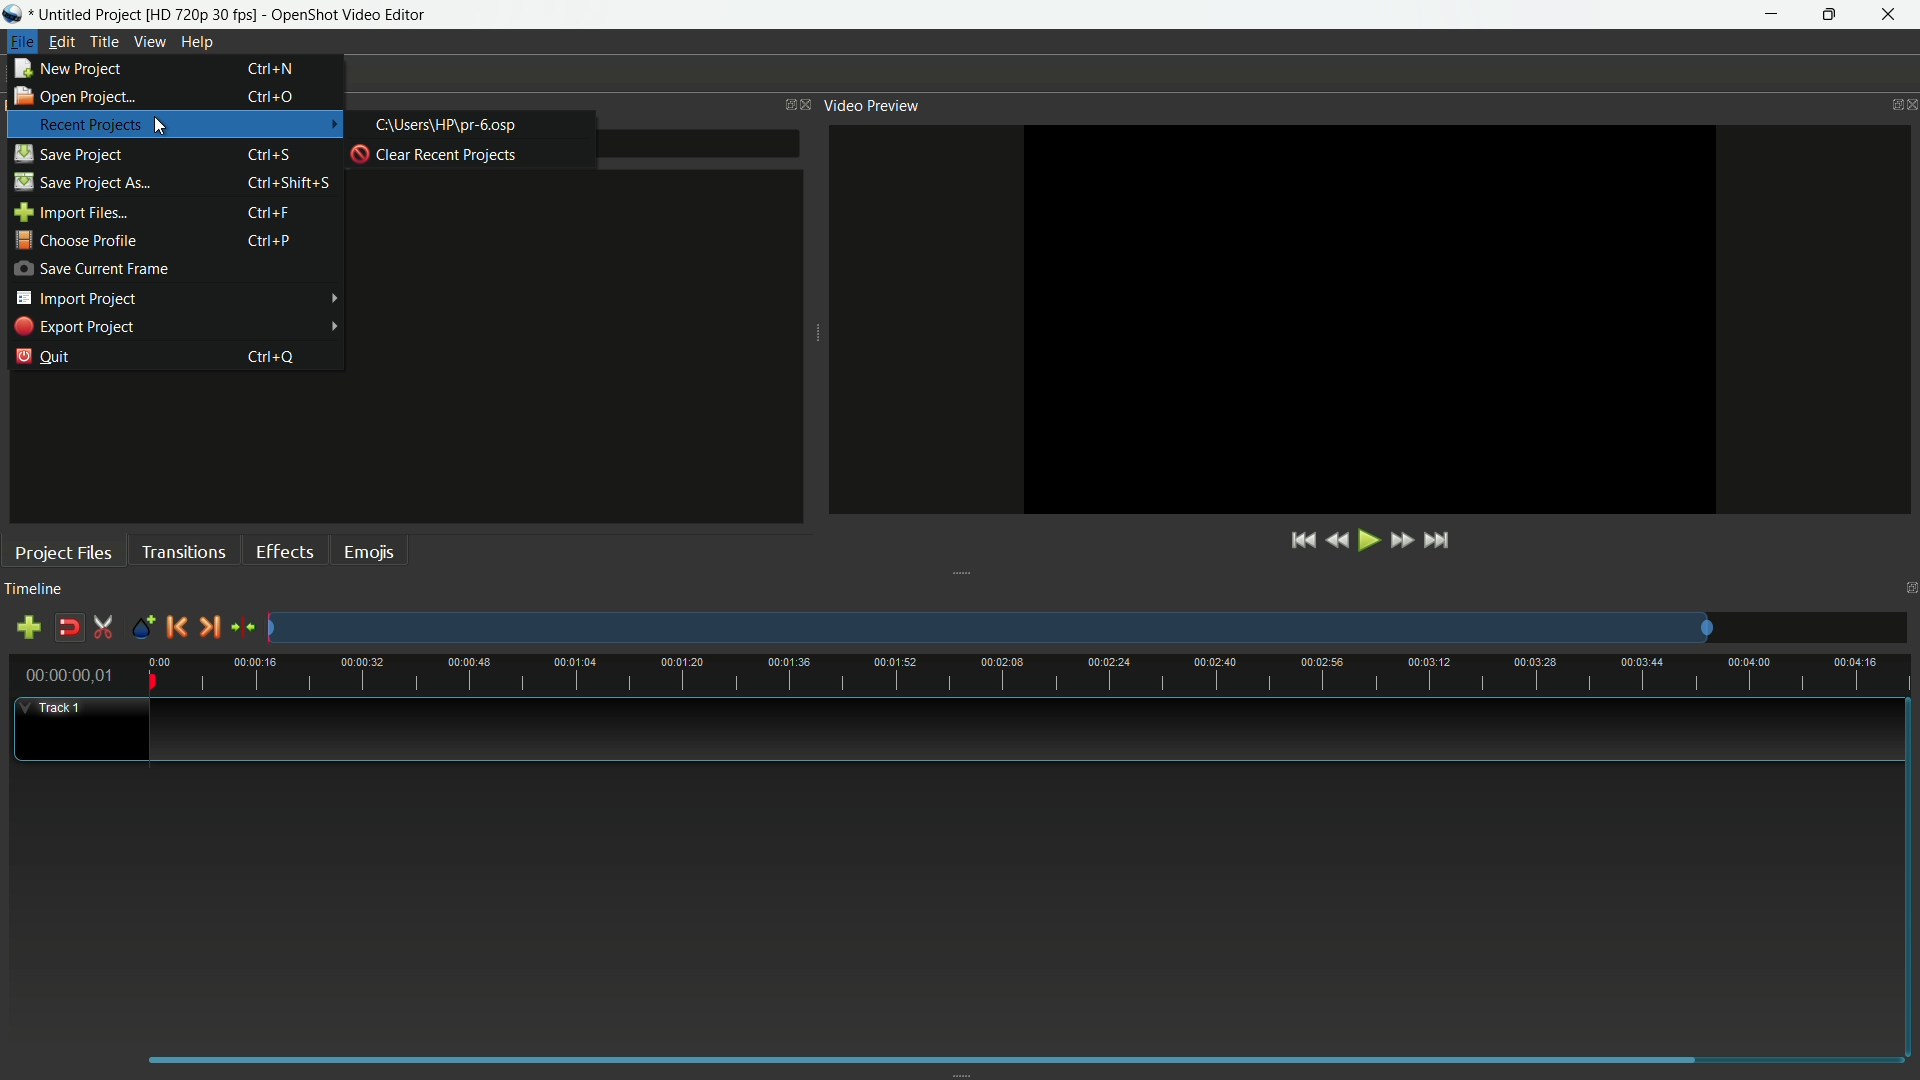 The height and width of the screenshot is (1080, 1920). What do you see at coordinates (1334, 542) in the screenshot?
I see `rewind` at bounding box center [1334, 542].